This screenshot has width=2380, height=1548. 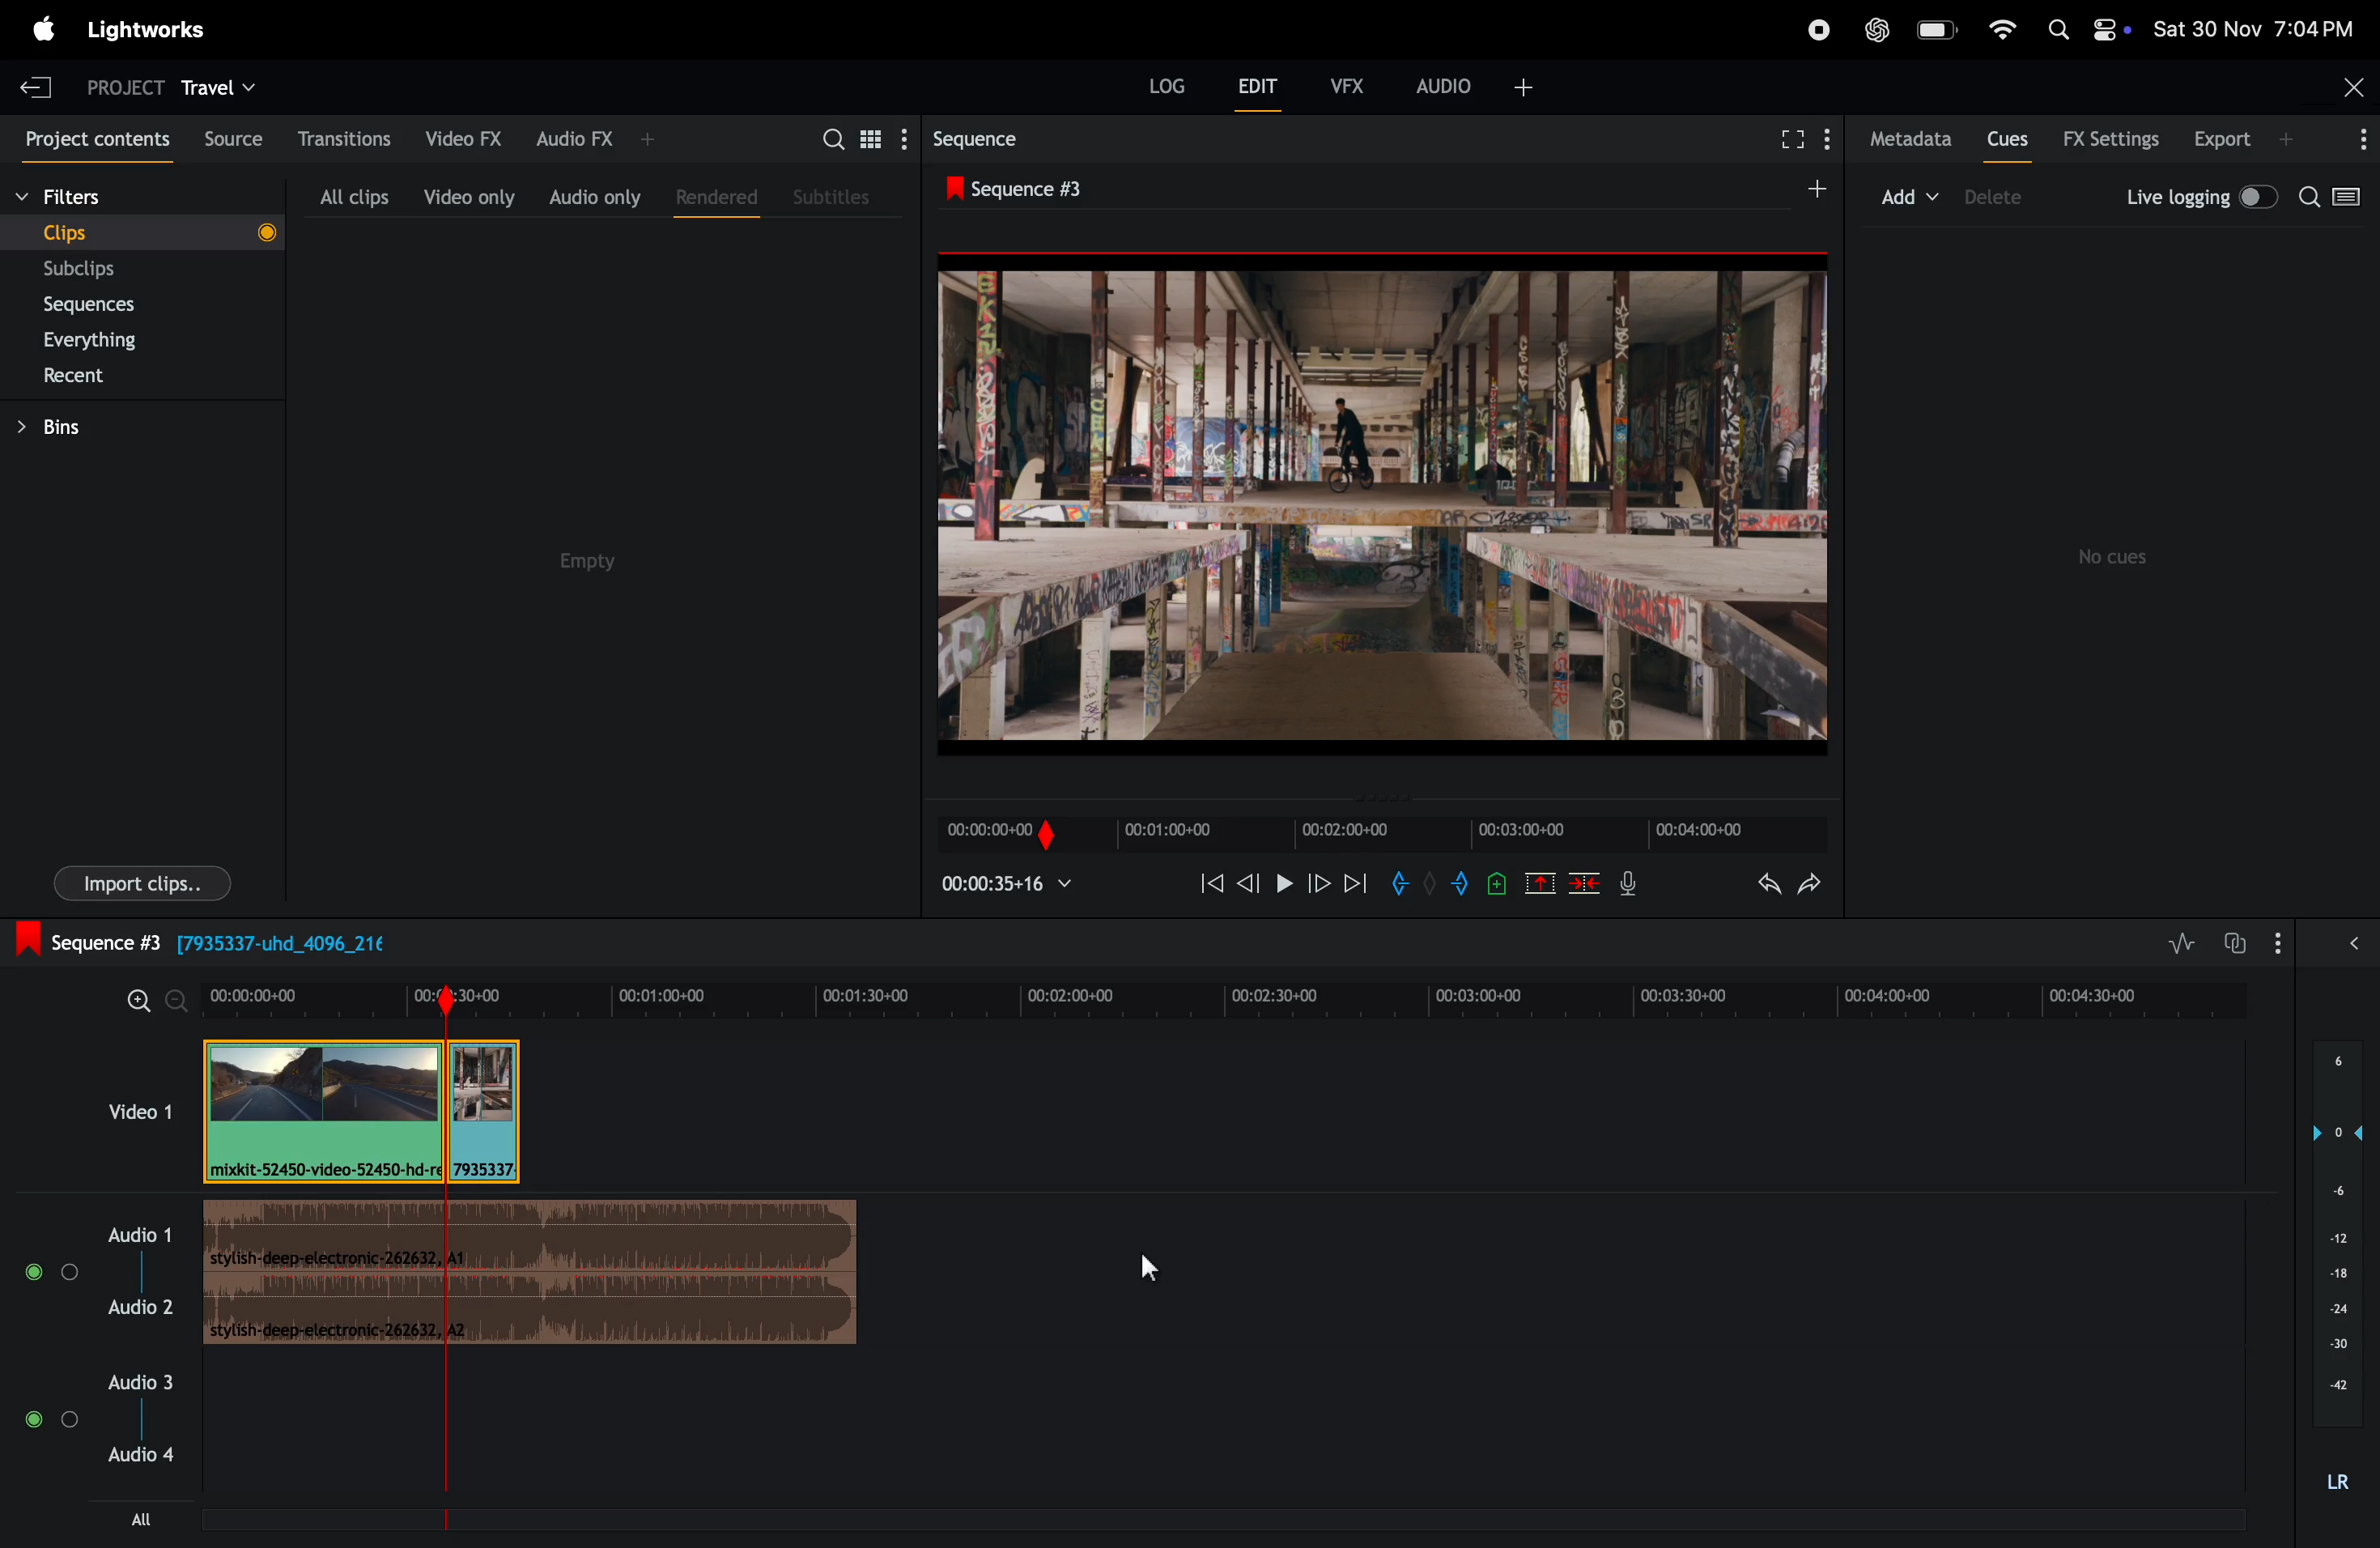 What do you see at coordinates (1015, 886) in the screenshot?
I see `00:00:35+16 (playback time)` at bounding box center [1015, 886].